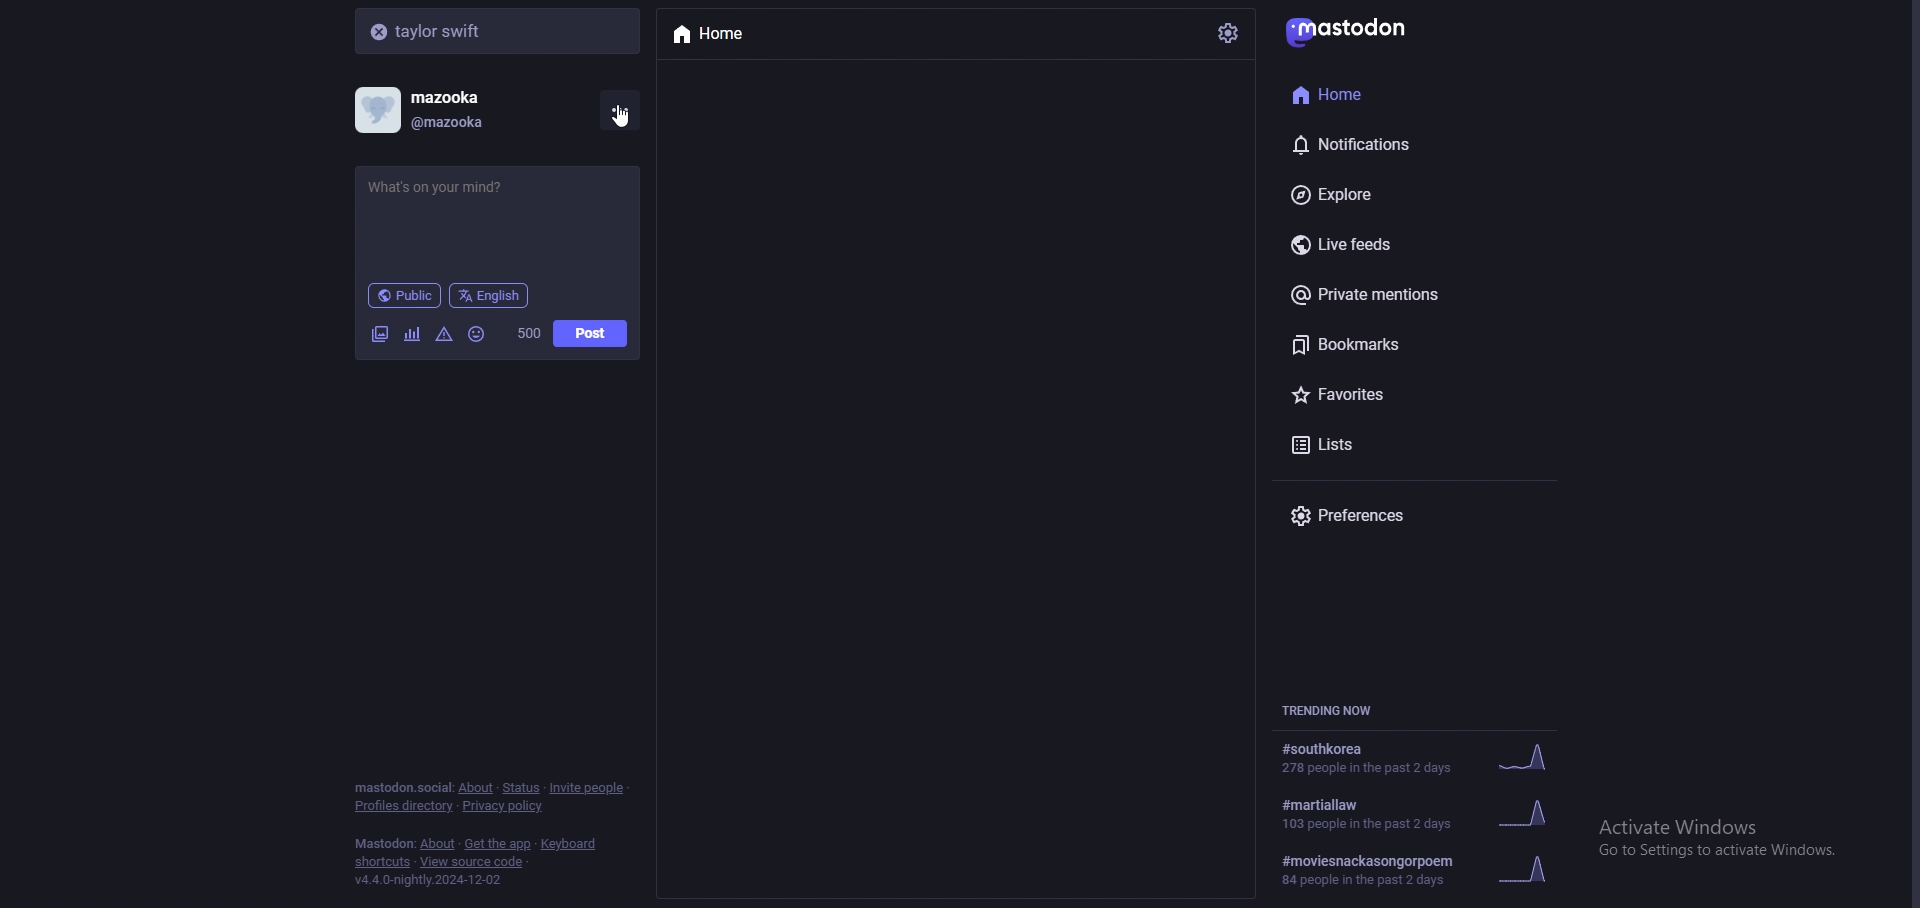 The height and width of the screenshot is (908, 1920). What do you see at coordinates (384, 843) in the screenshot?
I see `mastodon` at bounding box center [384, 843].